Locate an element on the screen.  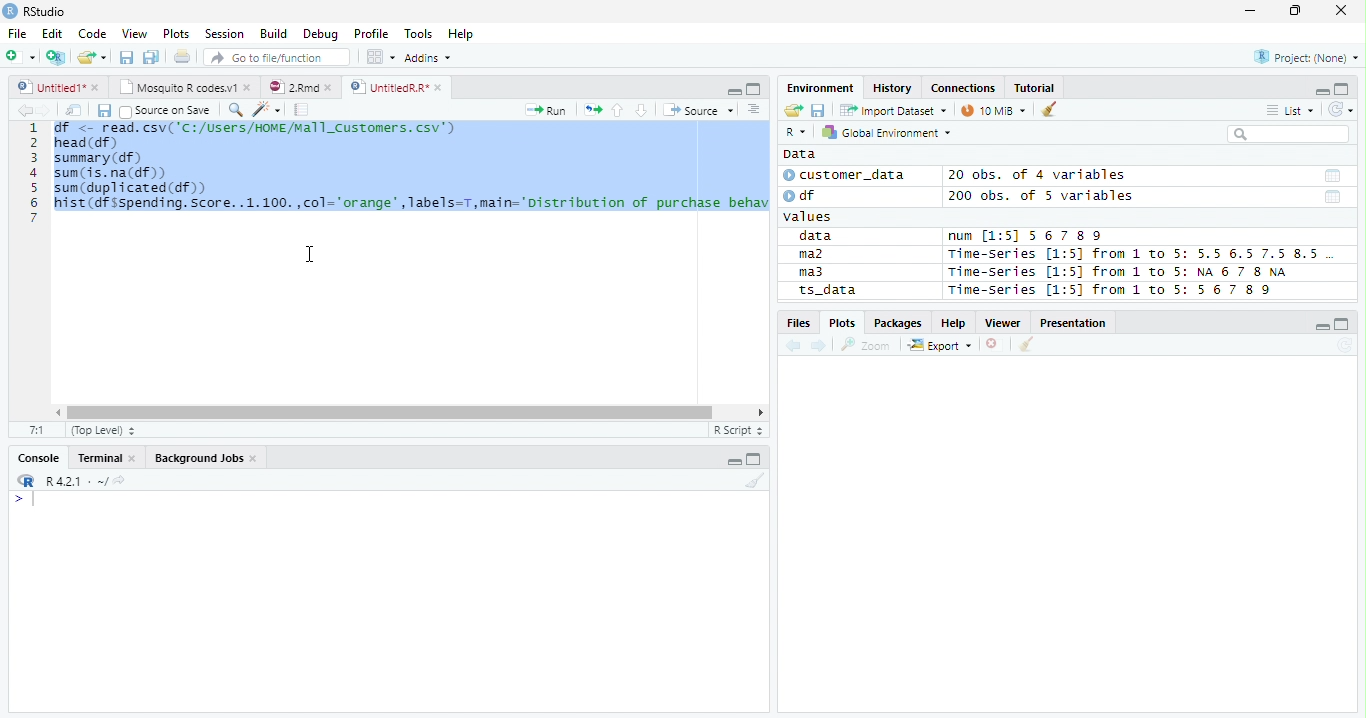
Delete is located at coordinates (995, 345).